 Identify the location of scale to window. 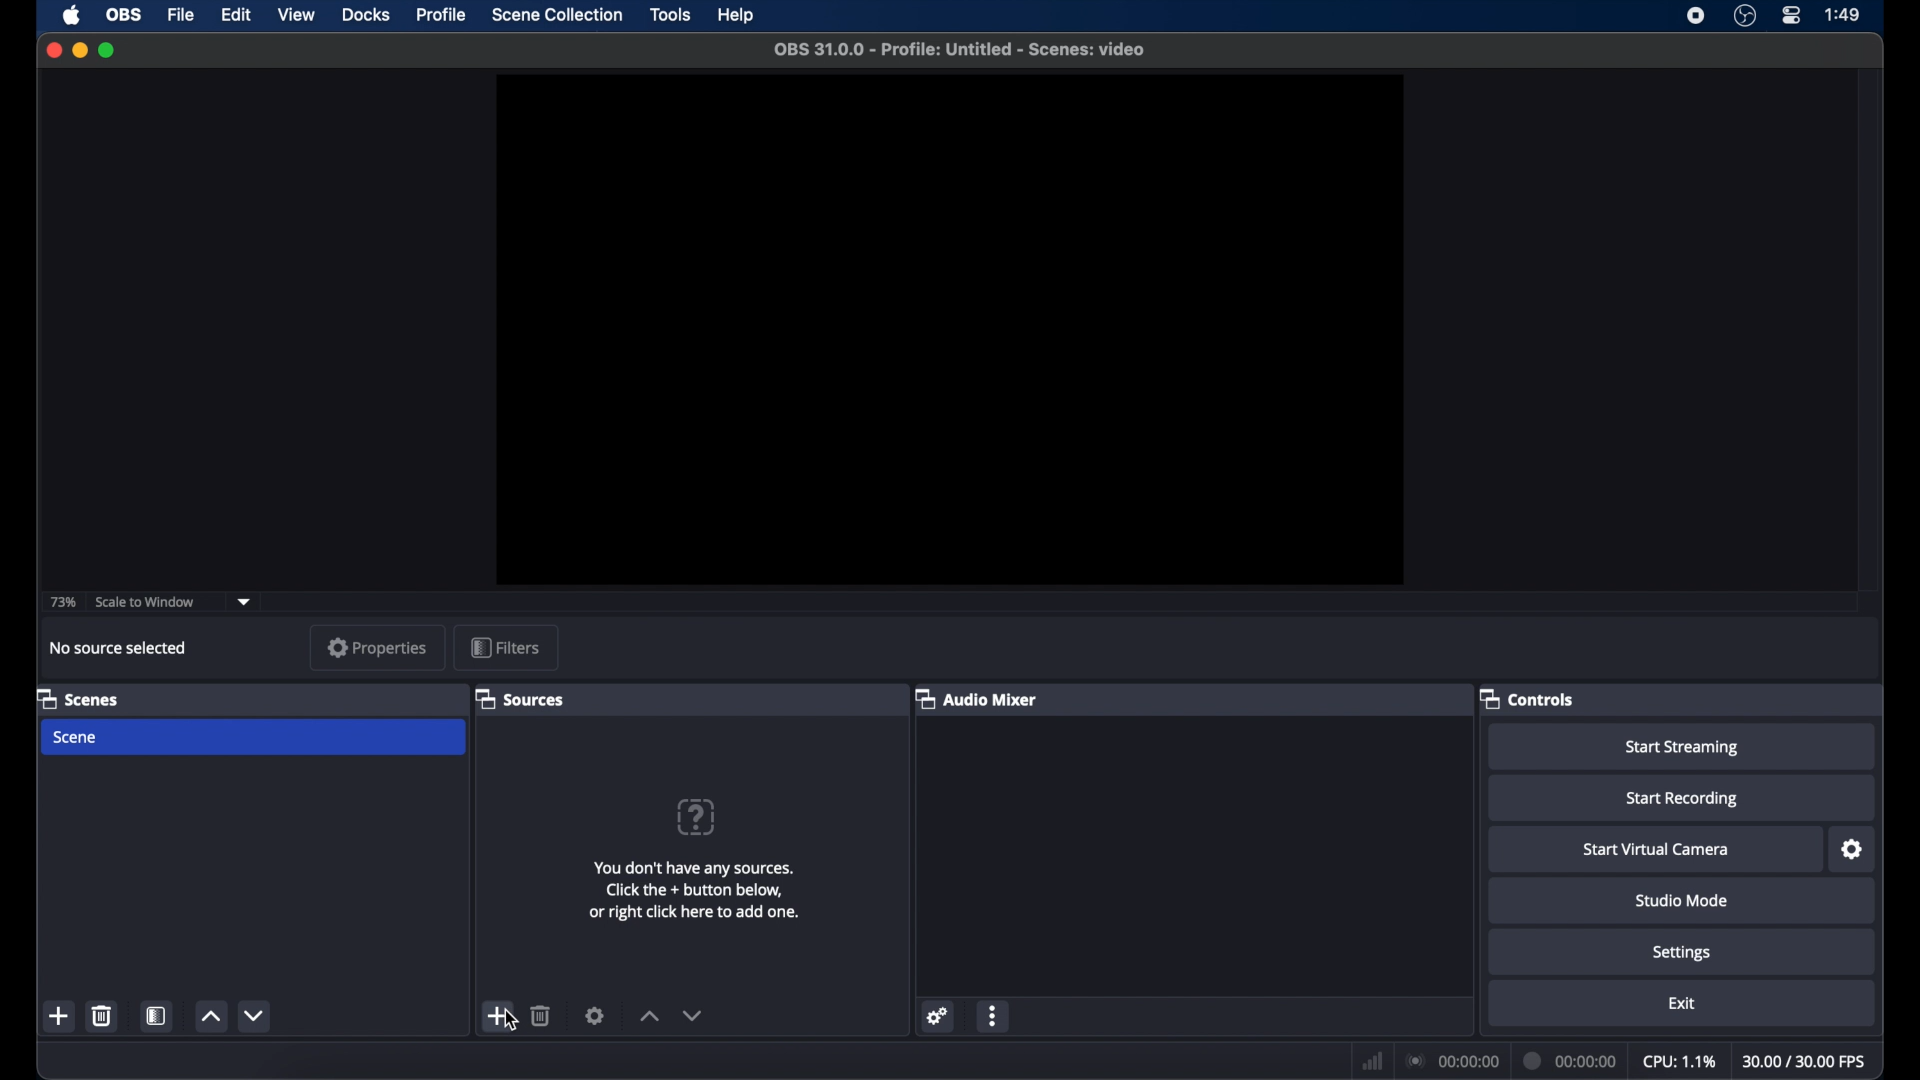
(146, 602).